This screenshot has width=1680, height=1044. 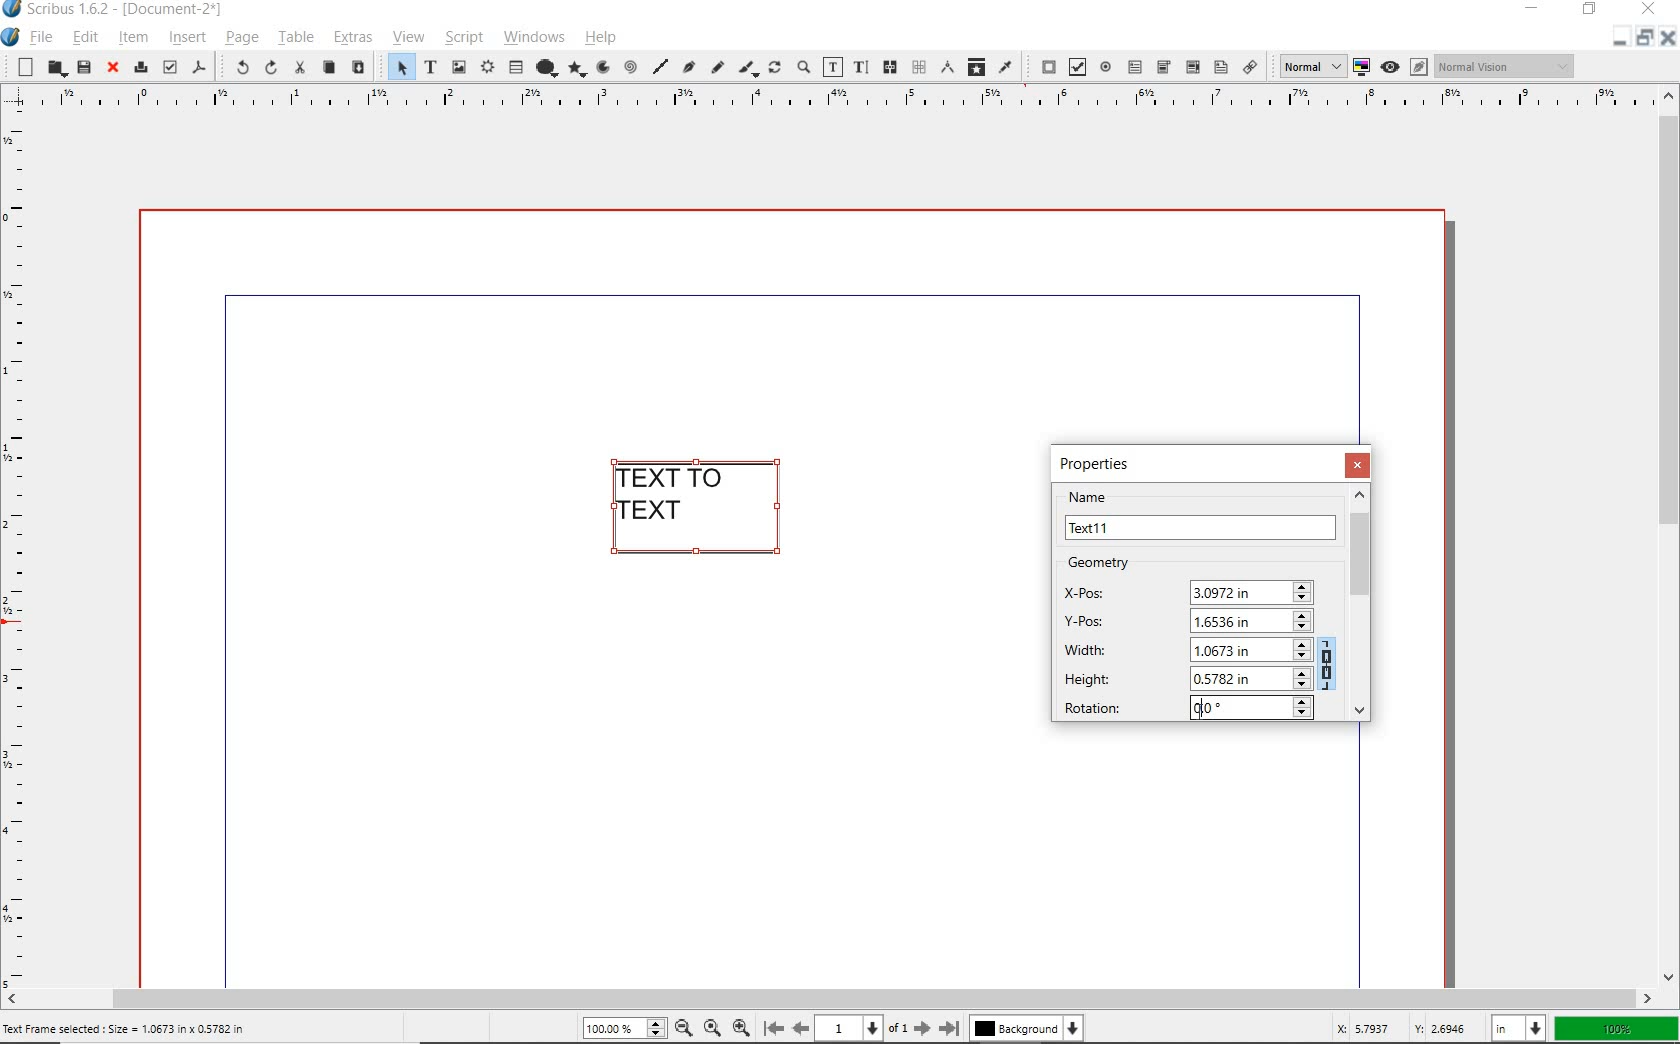 What do you see at coordinates (1618, 41) in the screenshot?
I see `minimize` at bounding box center [1618, 41].